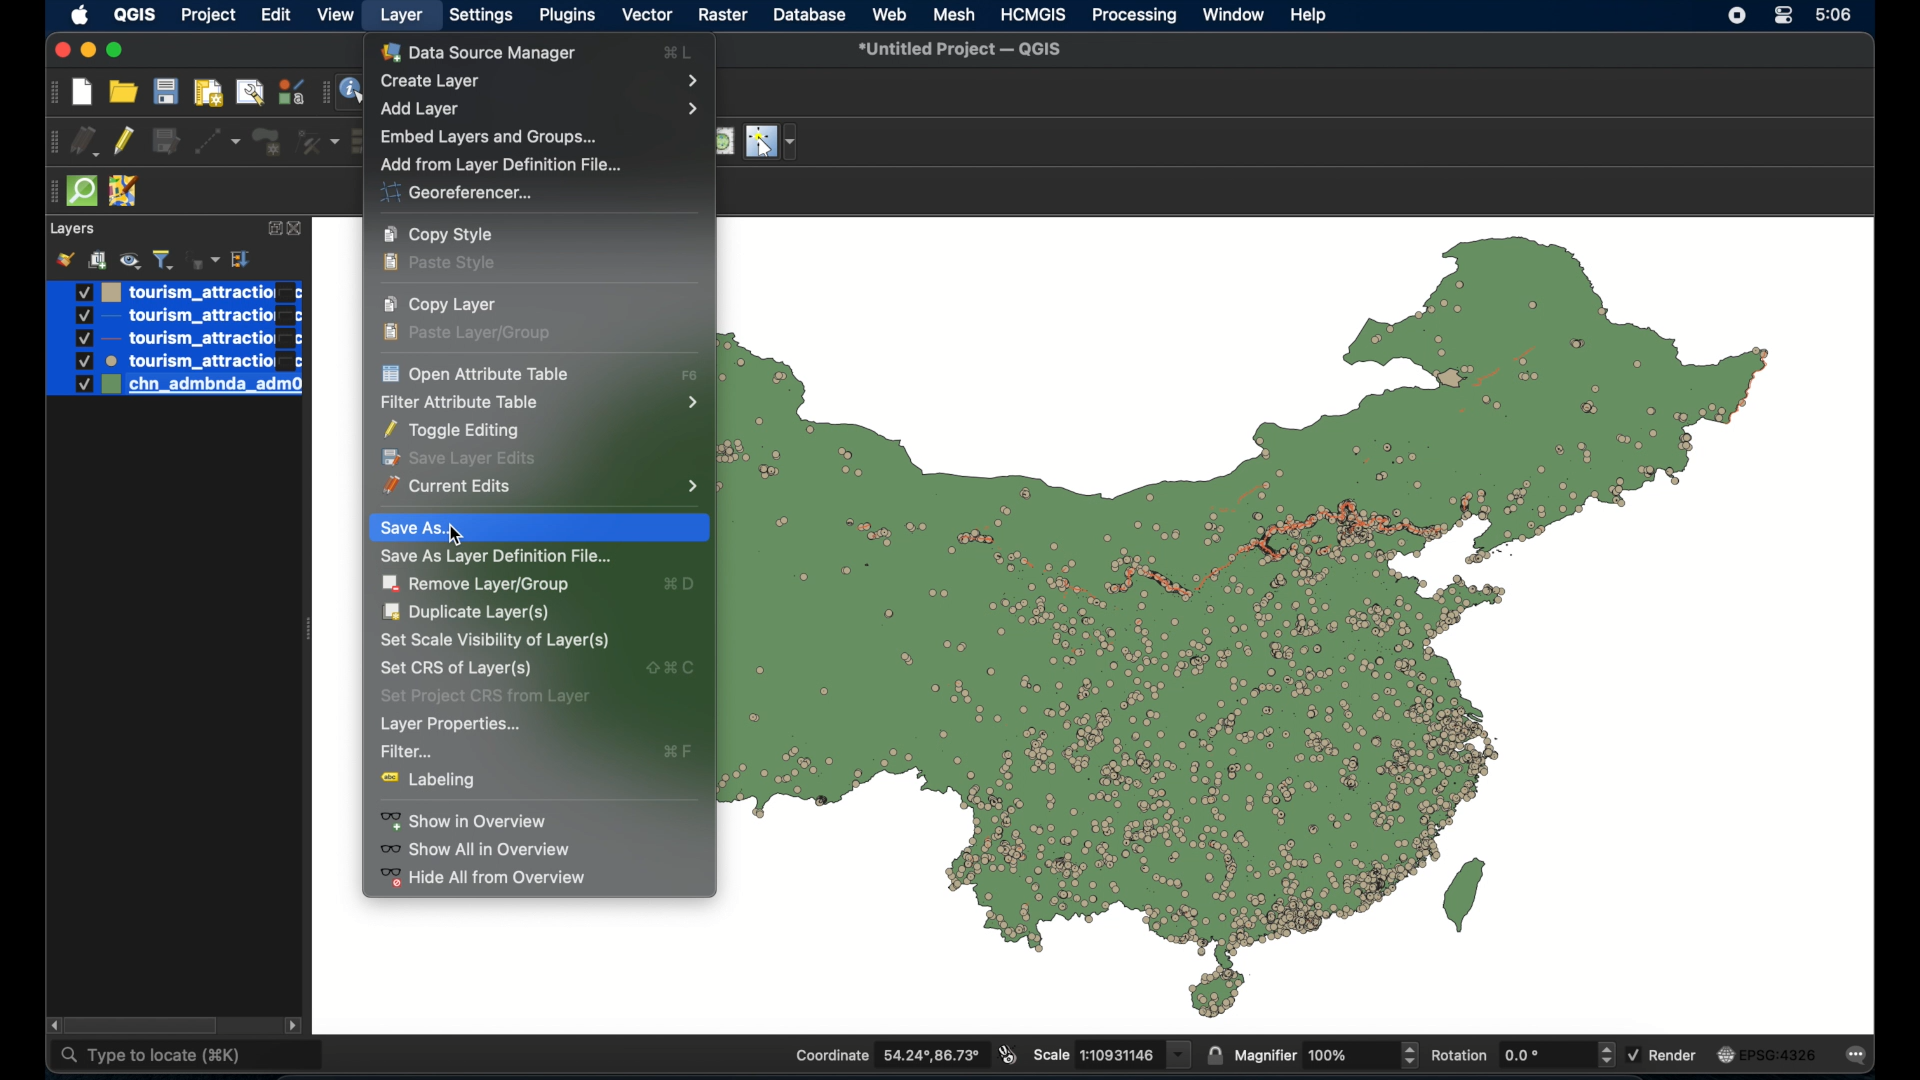  I want to click on messages, so click(1860, 1054).